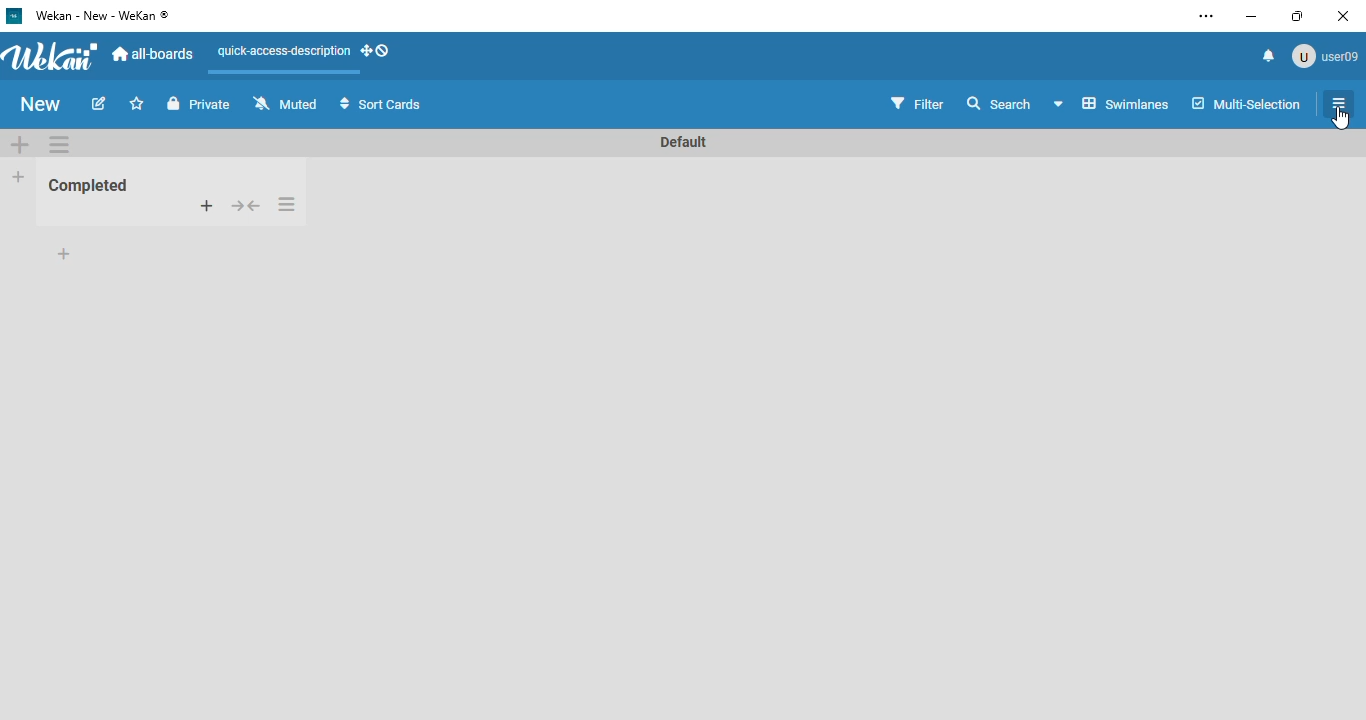 This screenshot has width=1366, height=720. What do you see at coordinates (208, 206) in the screenshot?
I see `add card to top of list` at bounding box center [208, 206].